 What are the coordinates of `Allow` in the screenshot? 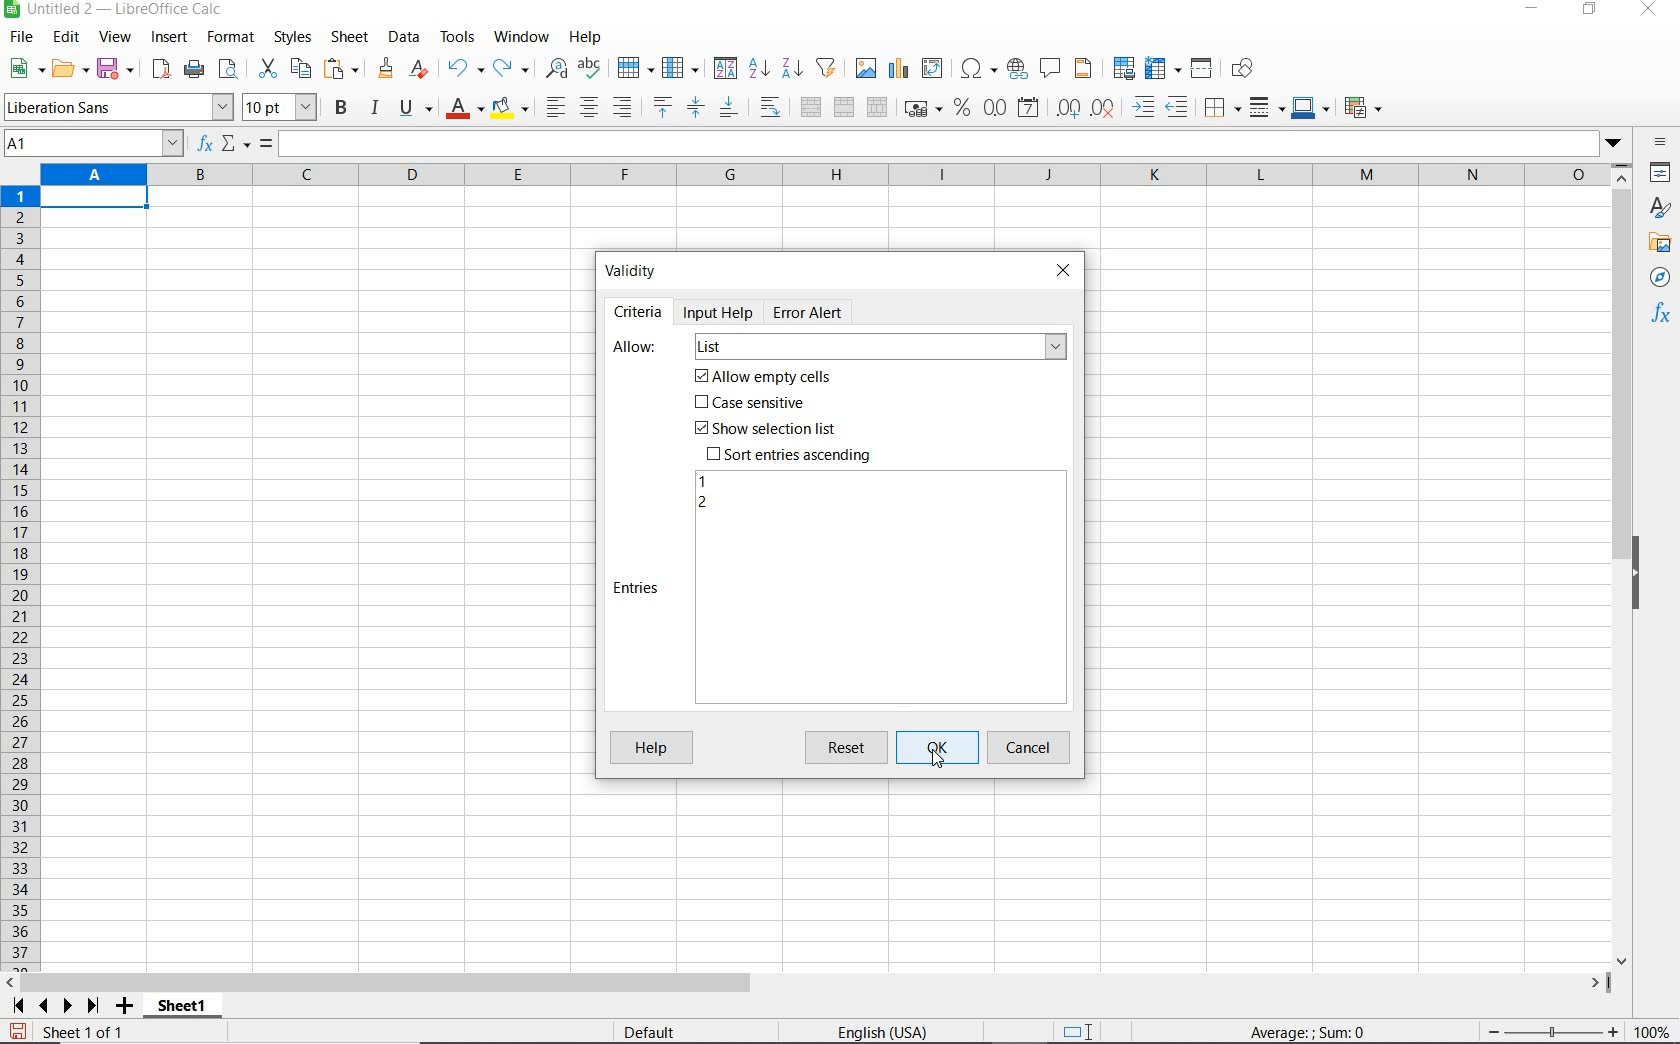 It's located at (636, 348).